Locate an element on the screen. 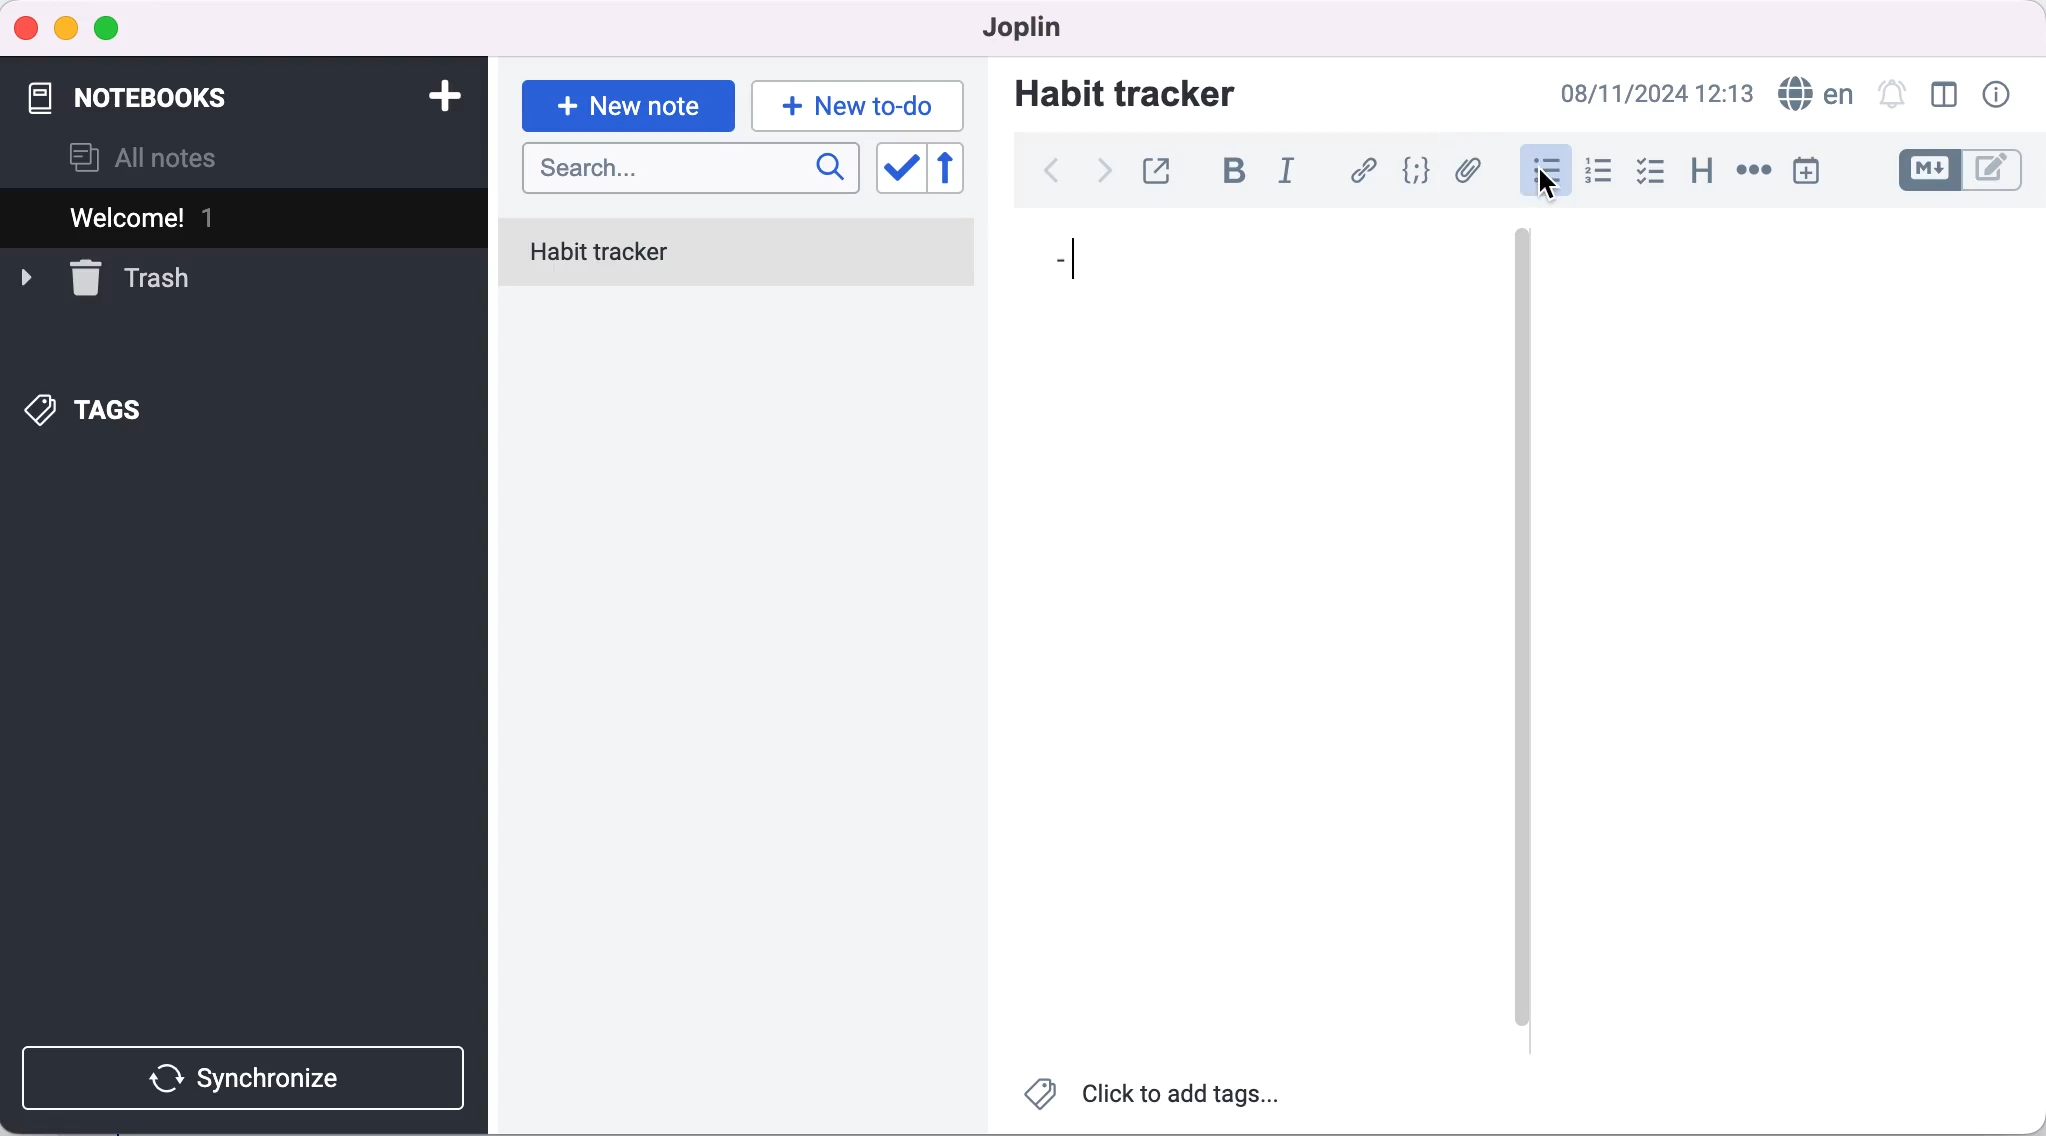  back is located at coordinates (1050, 171).